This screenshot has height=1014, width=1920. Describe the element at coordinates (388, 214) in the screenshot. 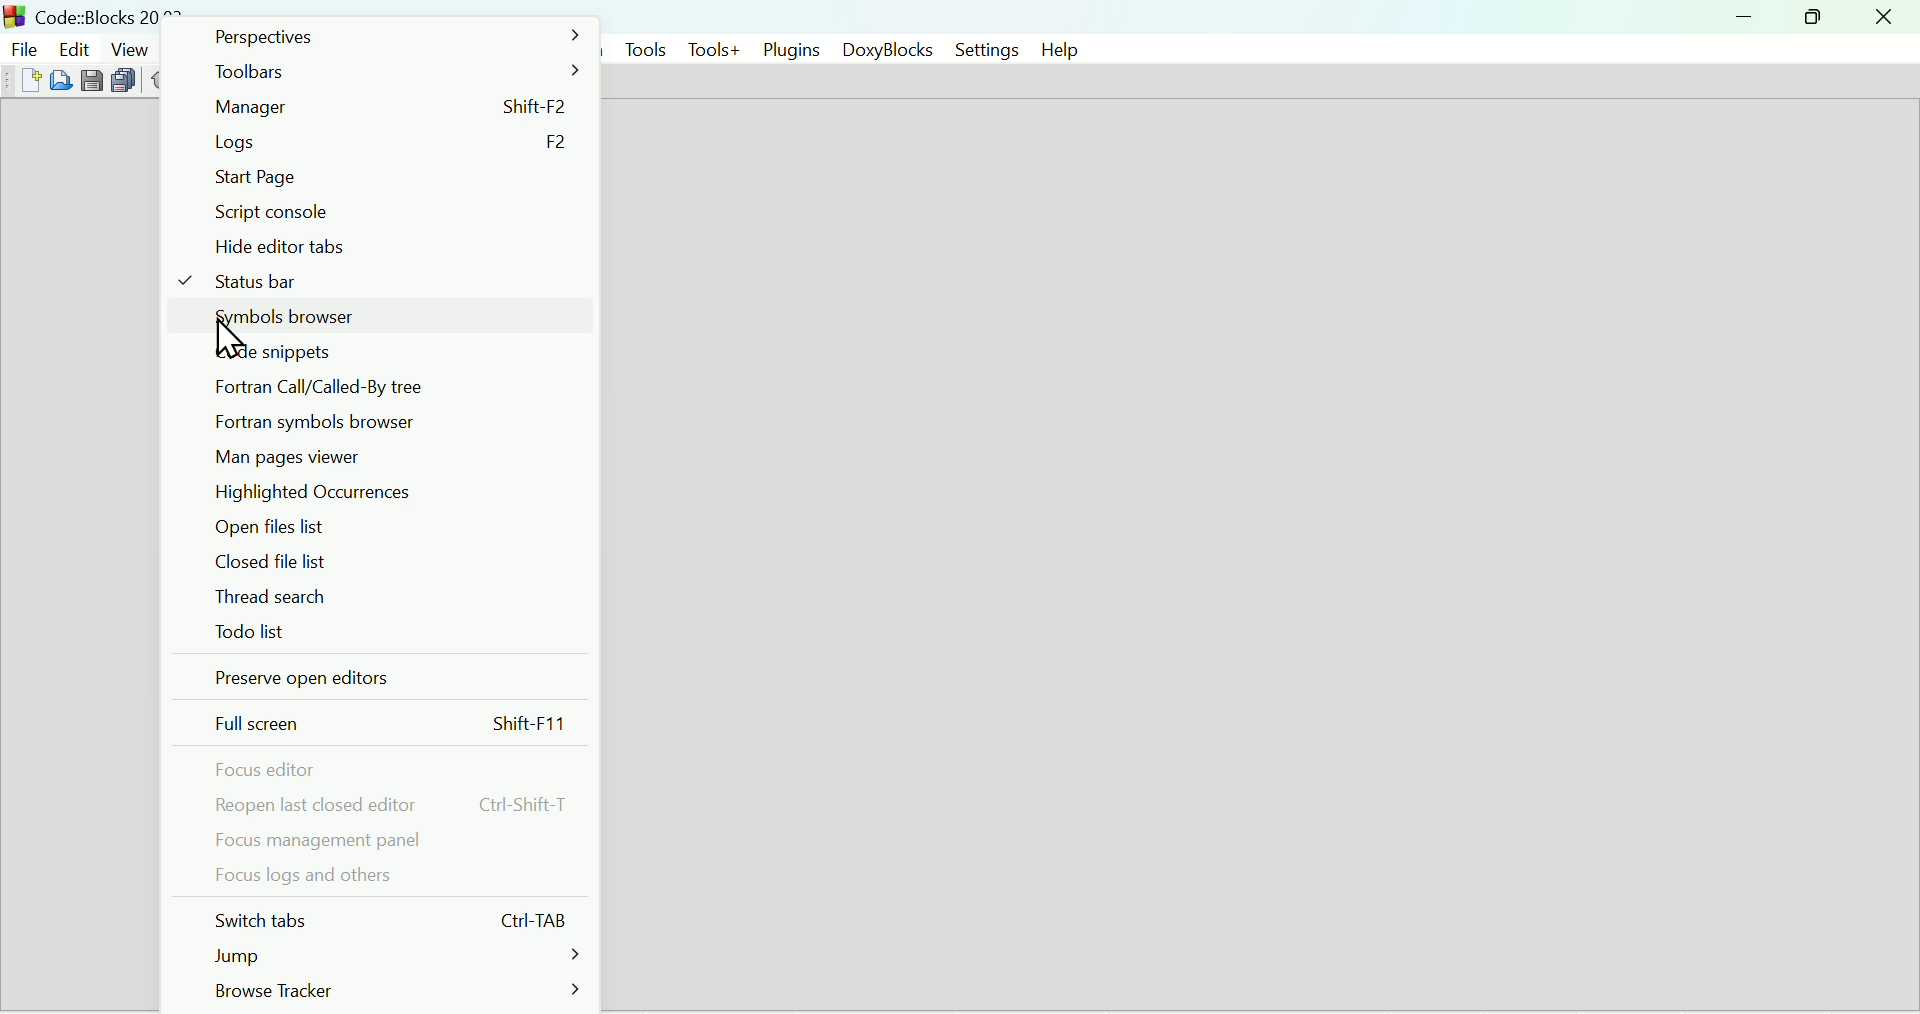

I see `Script console` at that location.